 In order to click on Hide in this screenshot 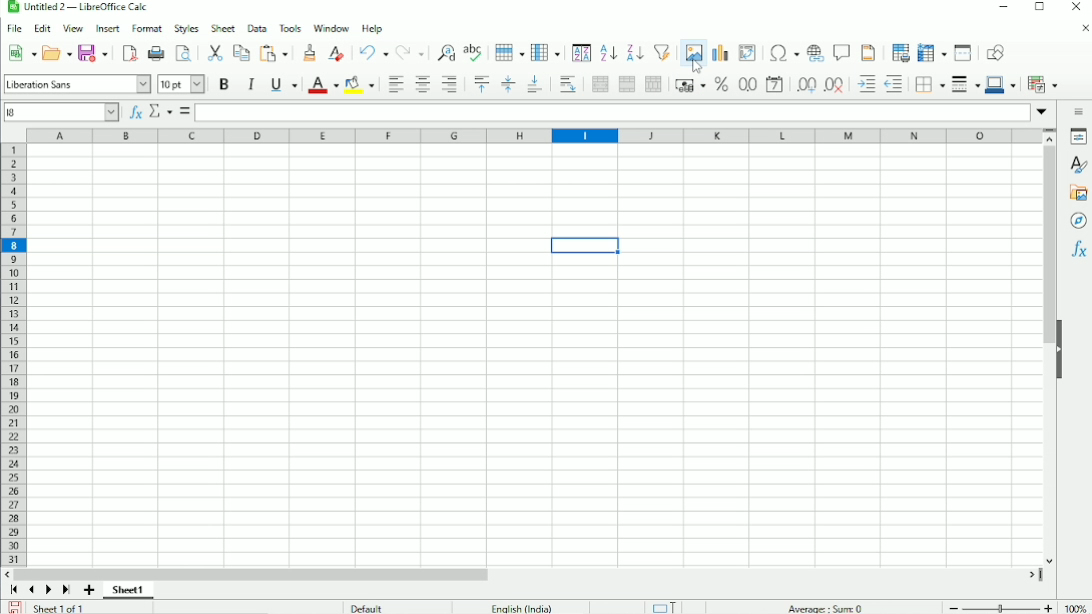, I will do `click(1066, 349)`.